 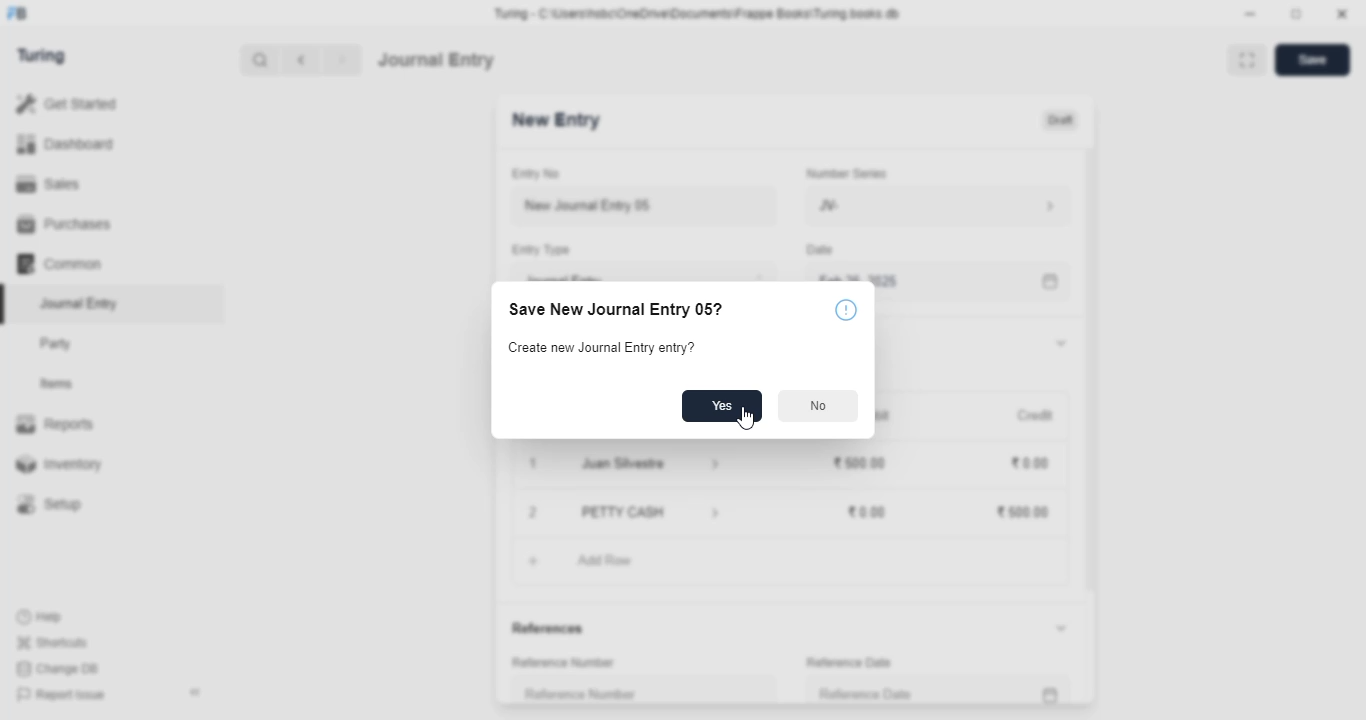 What do you see at coordinates (541, 250) in the screenshot?
I see `entry type` at bounding box center [541, 250].